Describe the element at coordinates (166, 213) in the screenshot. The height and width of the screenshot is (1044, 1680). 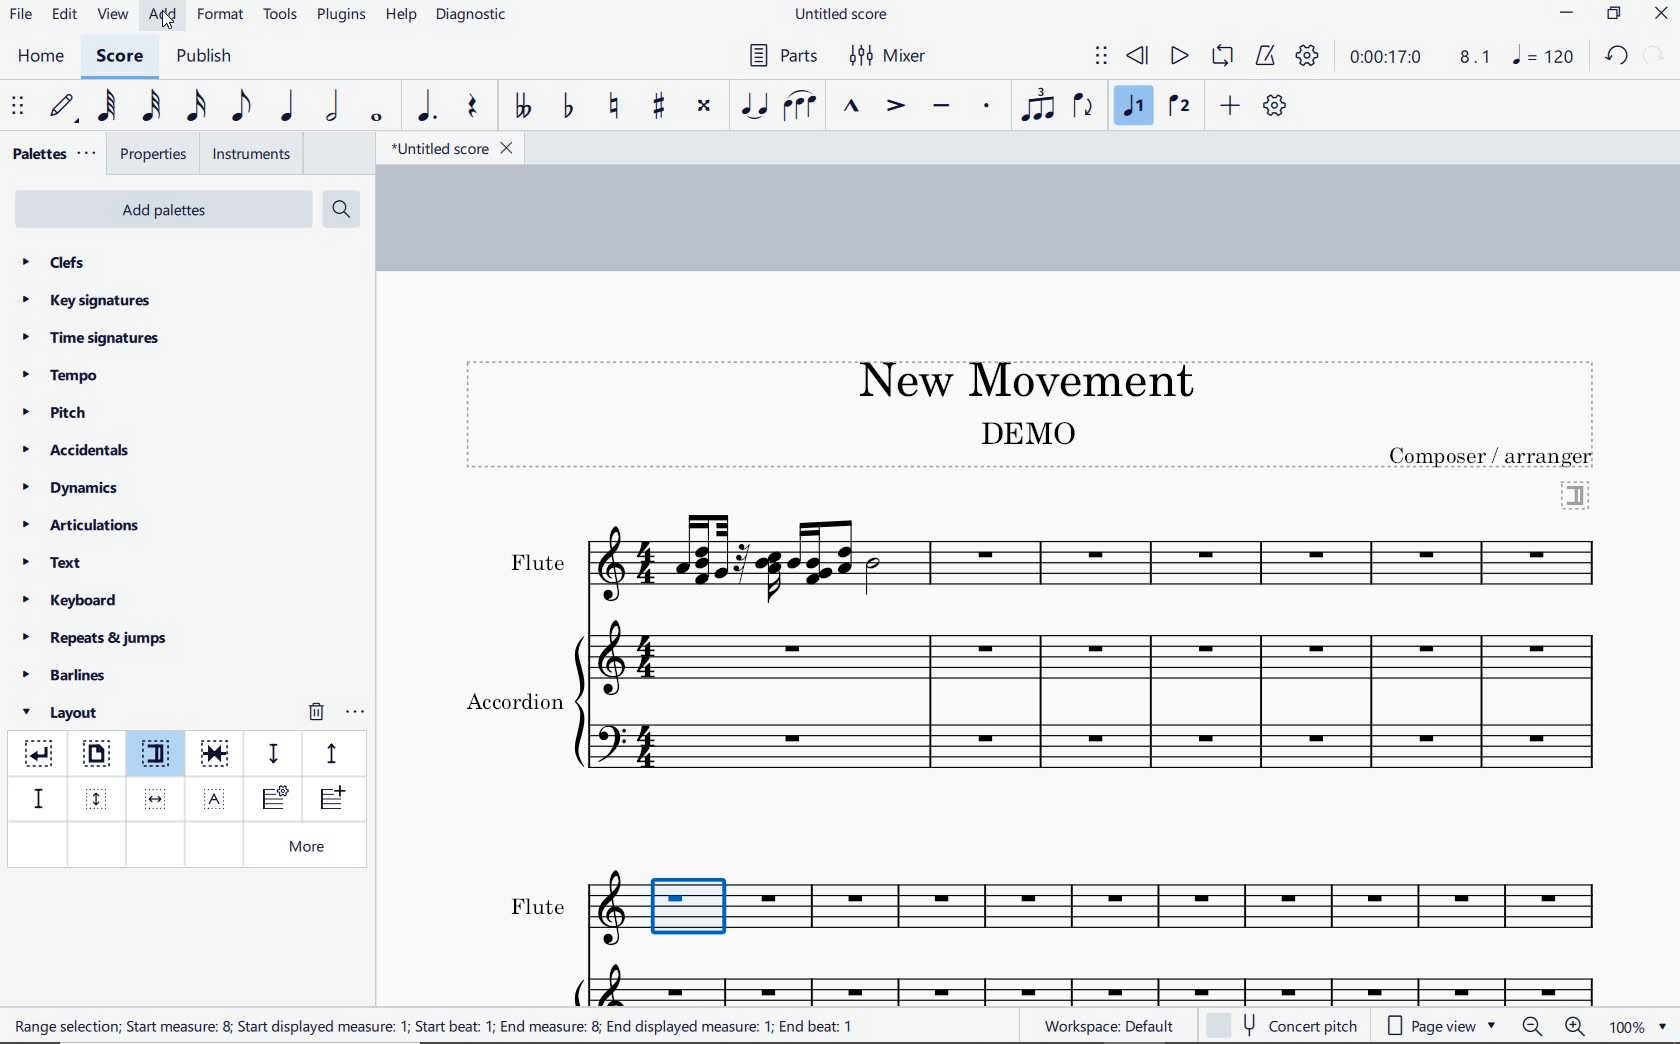
I see `add palettes` at that location.